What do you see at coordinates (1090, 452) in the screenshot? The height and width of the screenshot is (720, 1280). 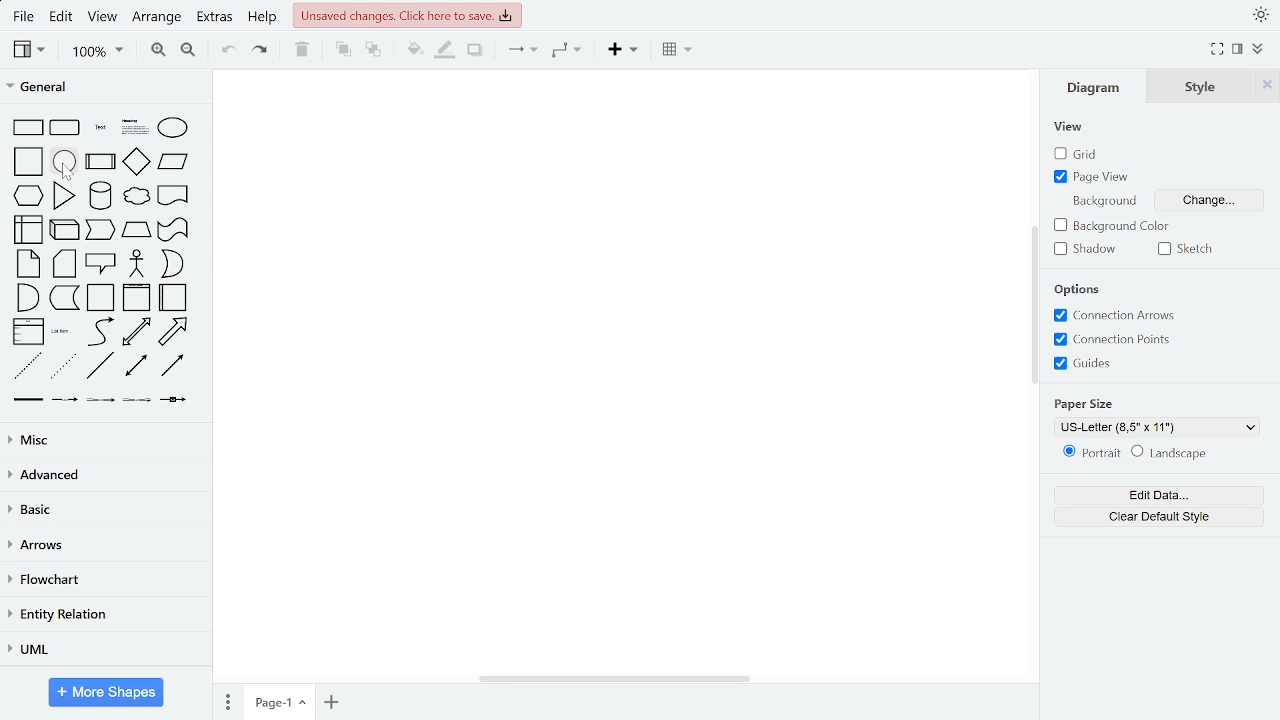 I see `potrait` at bounding box center [1090, 452].